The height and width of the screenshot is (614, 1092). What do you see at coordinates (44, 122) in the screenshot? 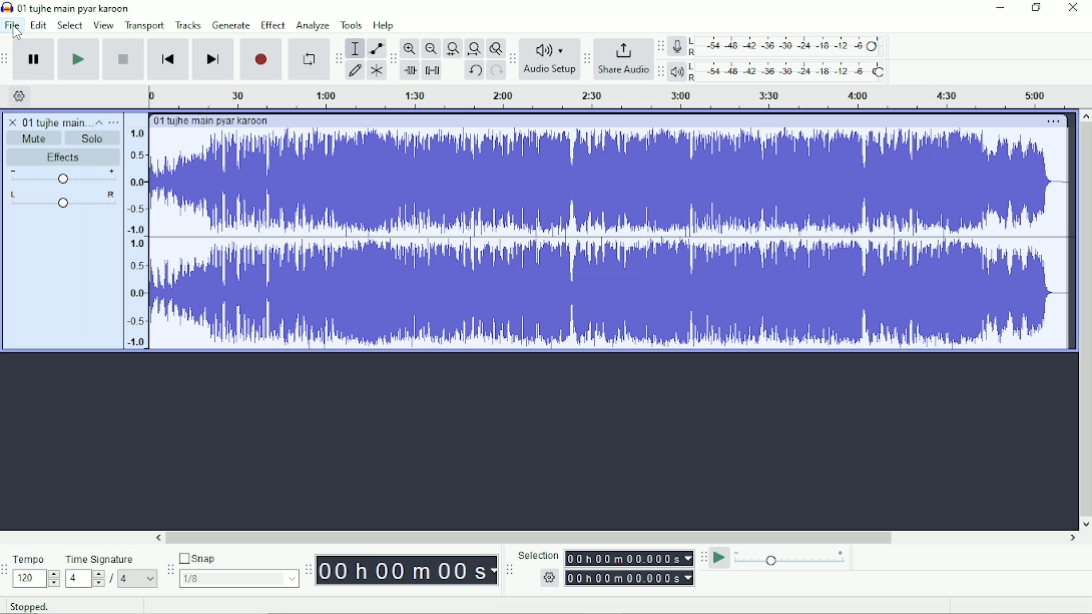
I see `Track title` at bounding box center [44, 122].